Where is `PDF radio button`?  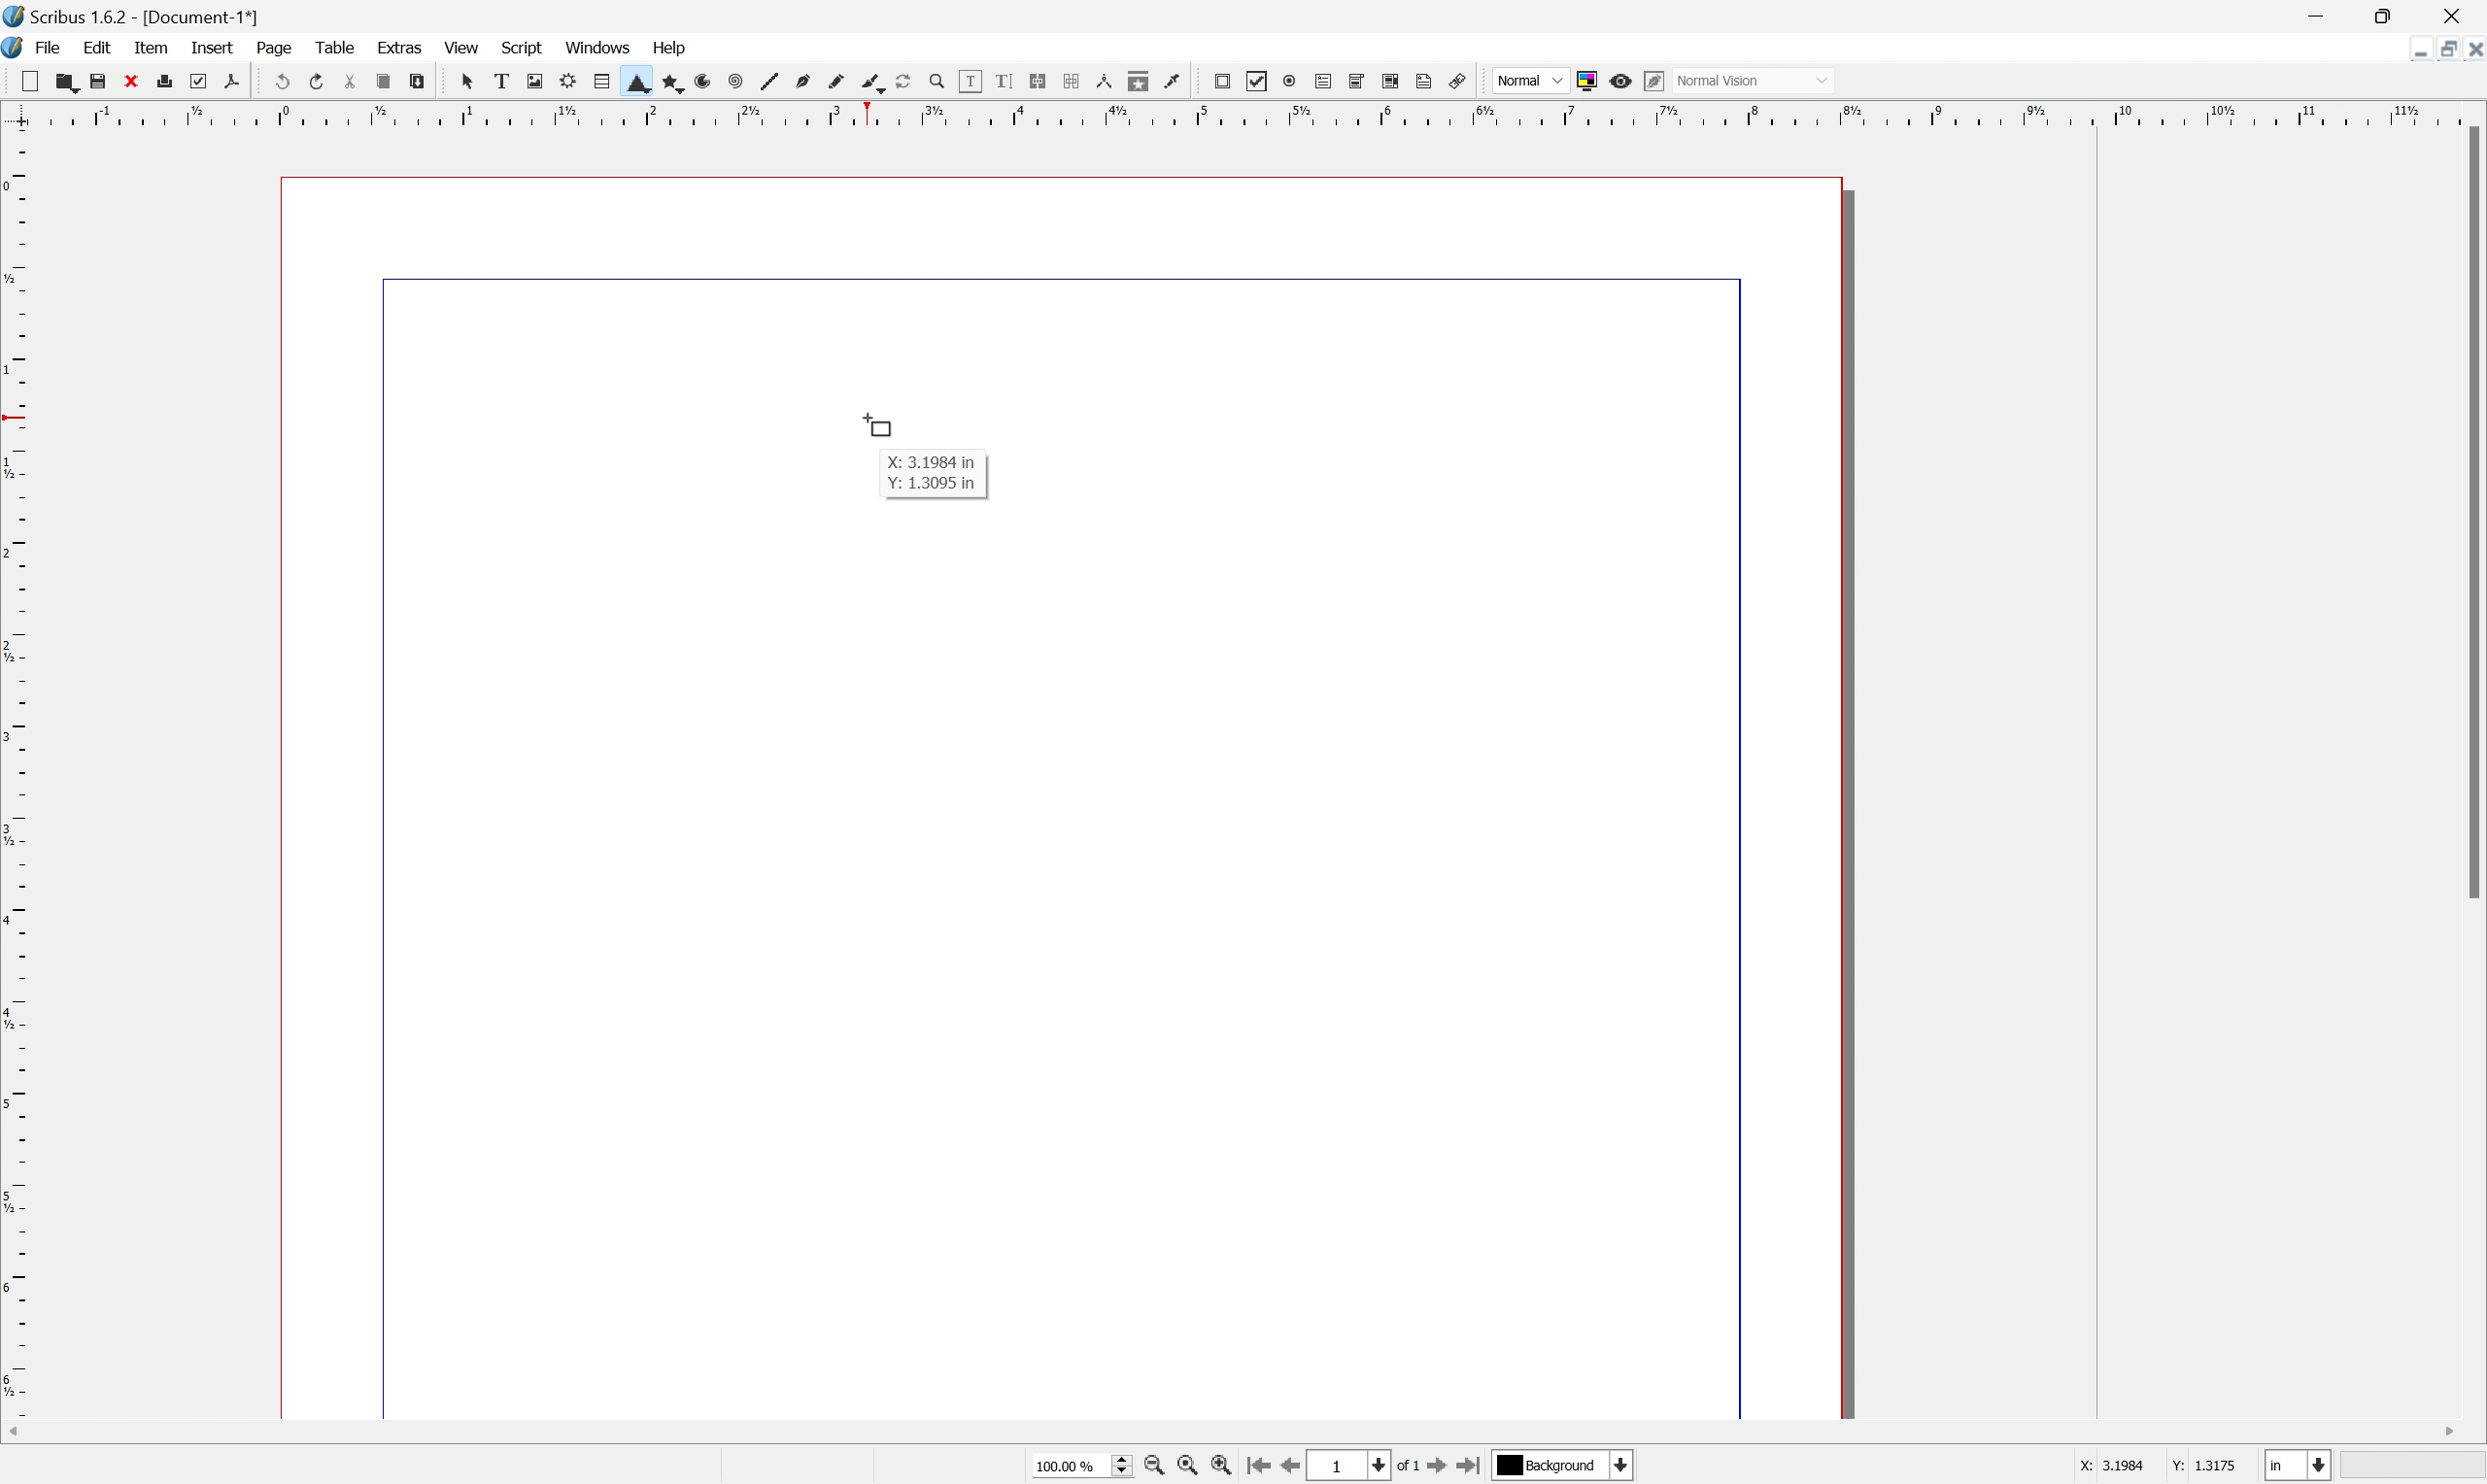
PDF radio button is located at coordinates (1287, 81).